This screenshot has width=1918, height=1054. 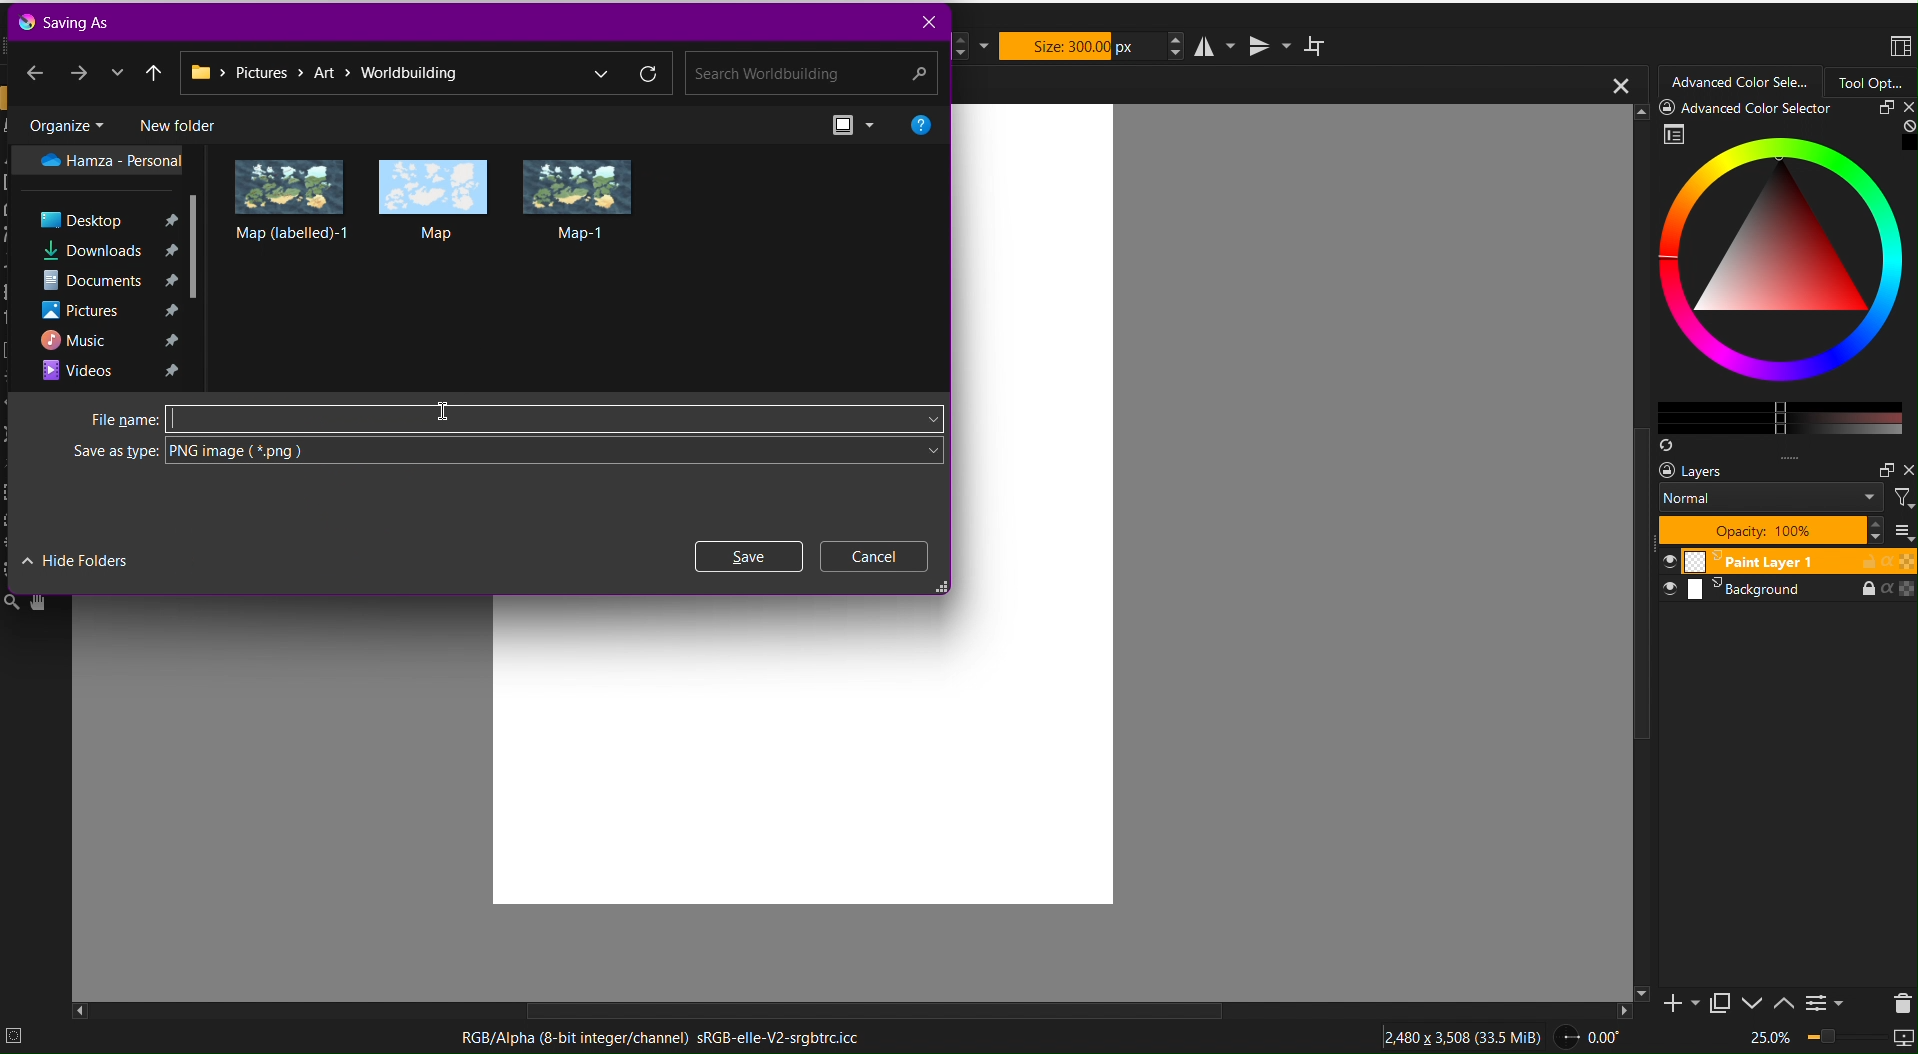 I want to click on Size, so click(x=1082, y=46).